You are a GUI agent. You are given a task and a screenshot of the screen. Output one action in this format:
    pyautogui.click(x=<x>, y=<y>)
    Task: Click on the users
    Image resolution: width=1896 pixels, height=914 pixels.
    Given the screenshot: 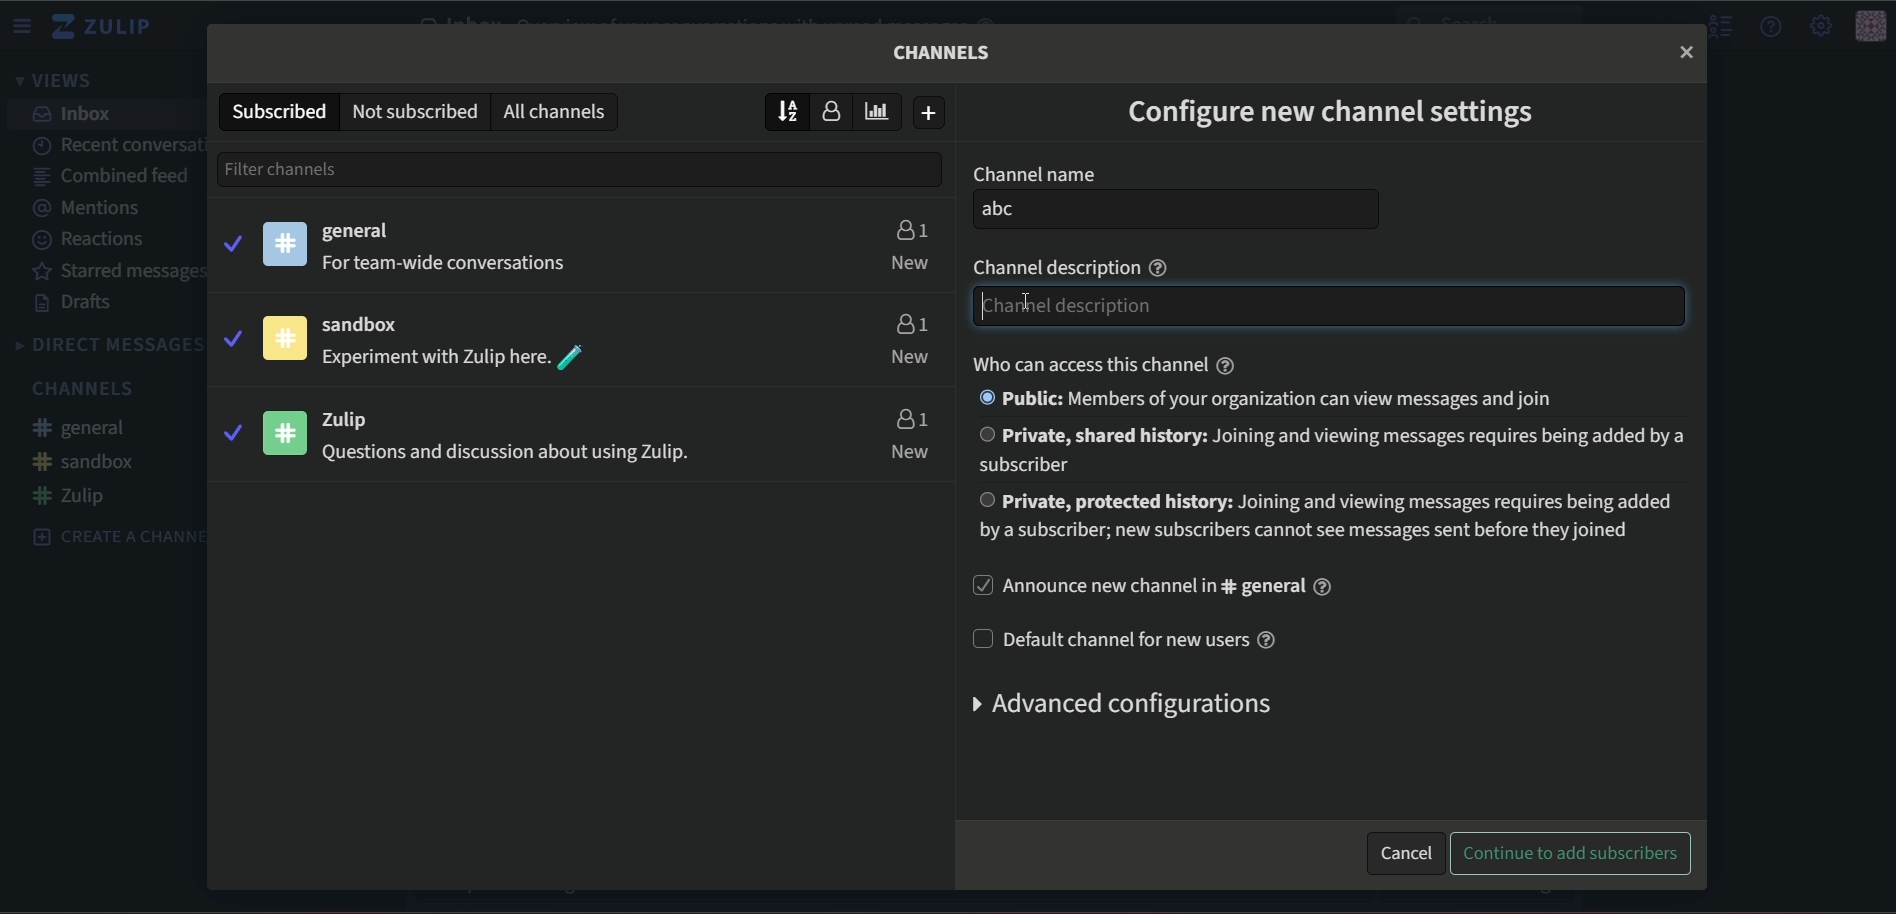 What is the action you would take?
    pyautogui.click(x=910, y=227)
    